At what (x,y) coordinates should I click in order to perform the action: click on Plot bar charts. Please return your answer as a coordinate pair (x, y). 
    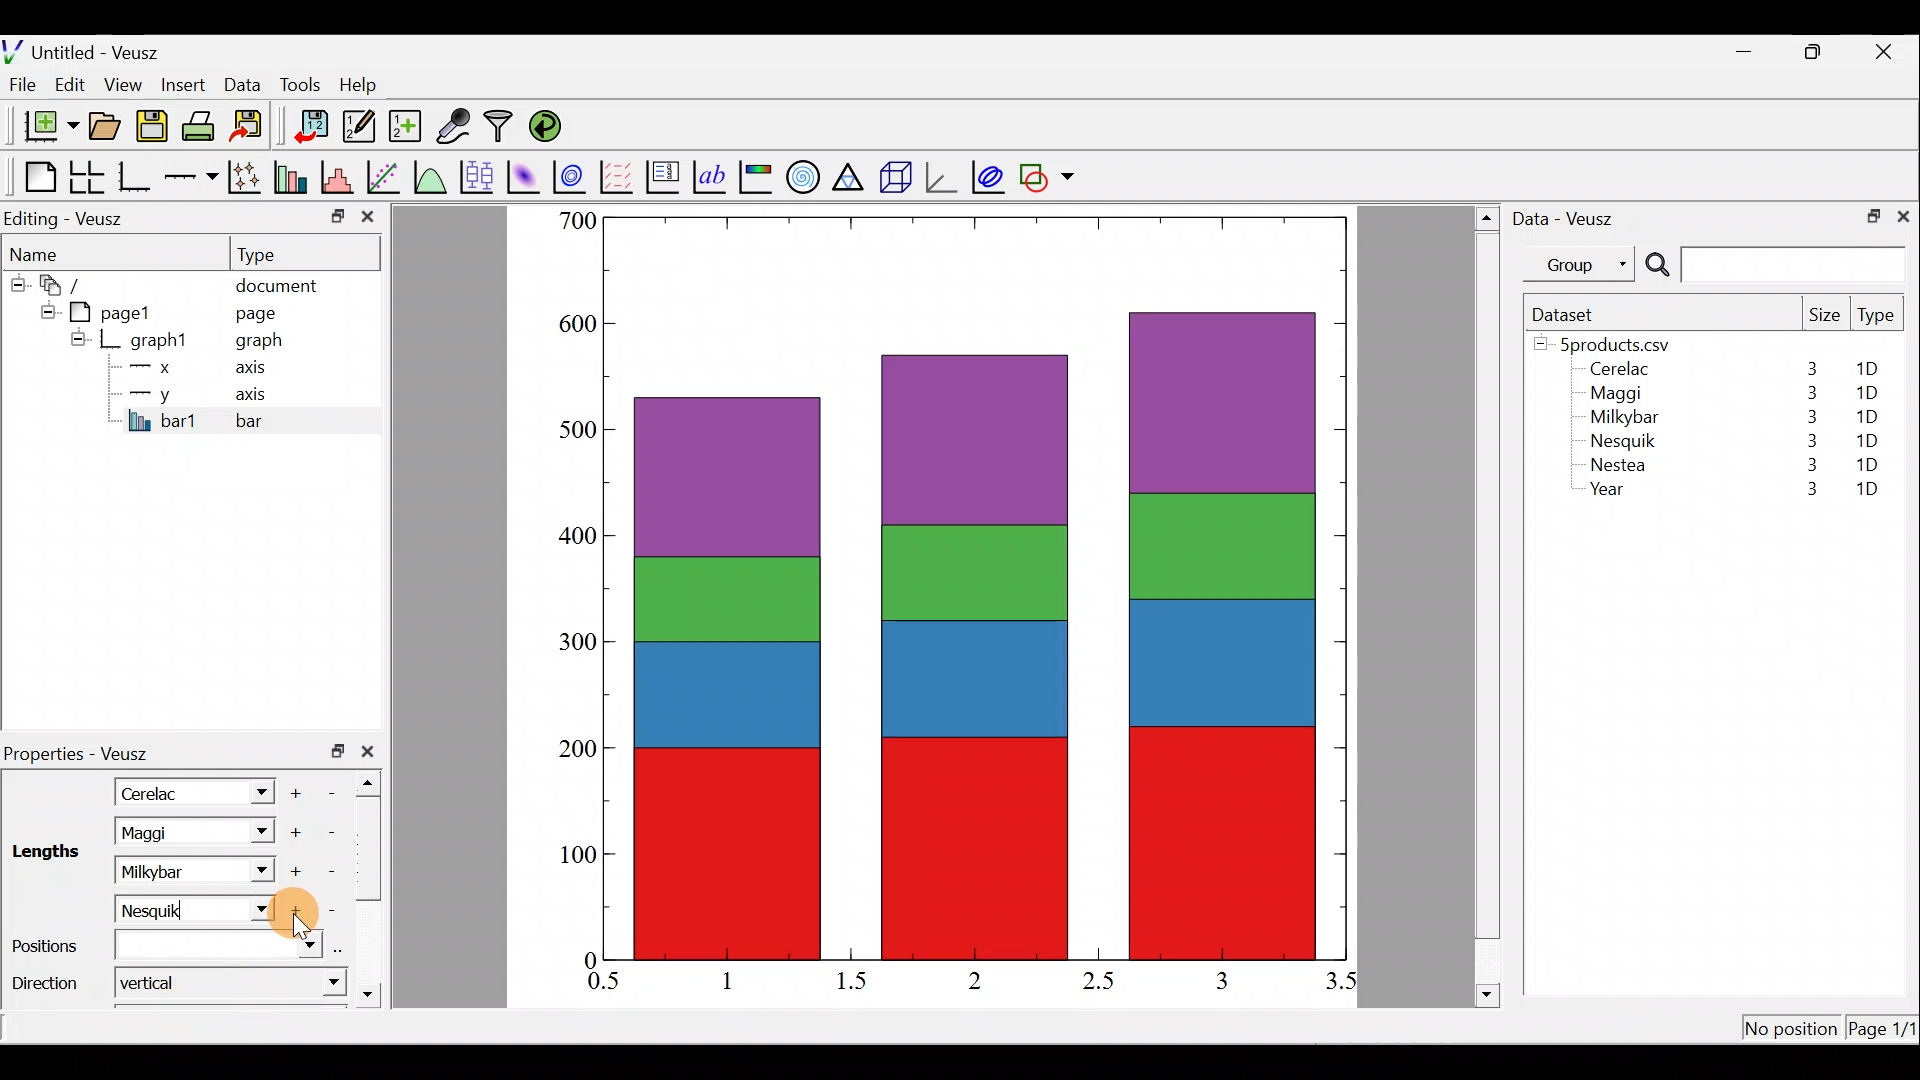
    Looking at the image, I should click on (293, 175).